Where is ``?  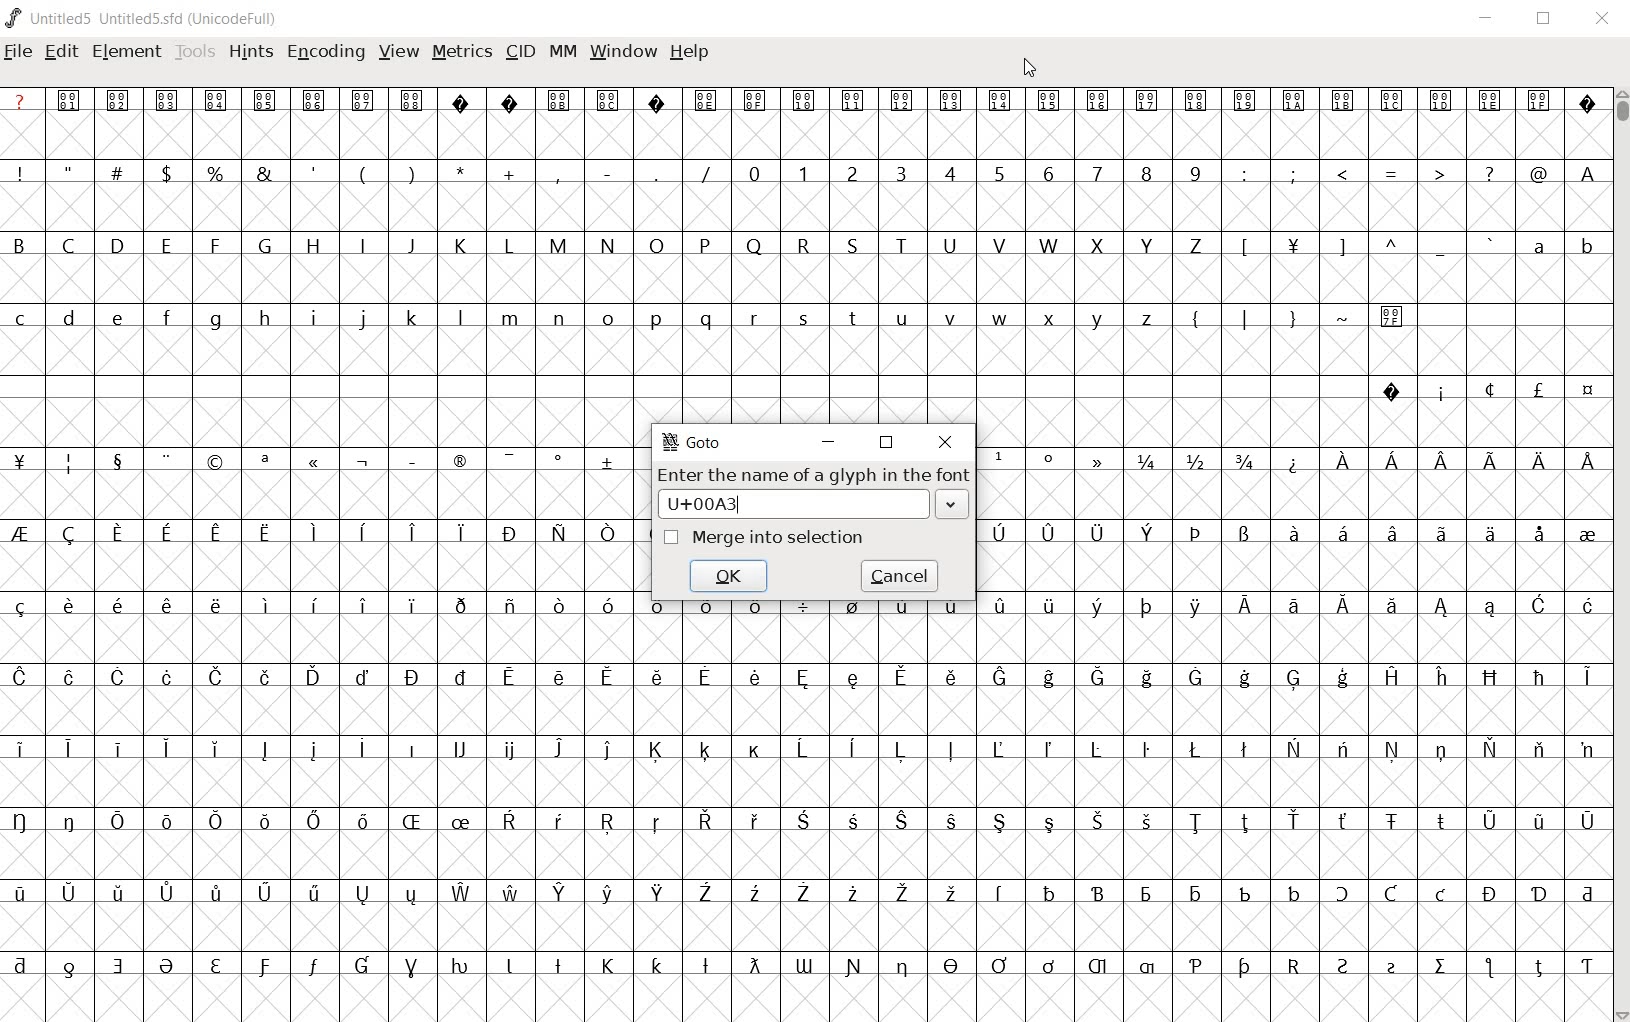
 is located at coordinates (657, 964).